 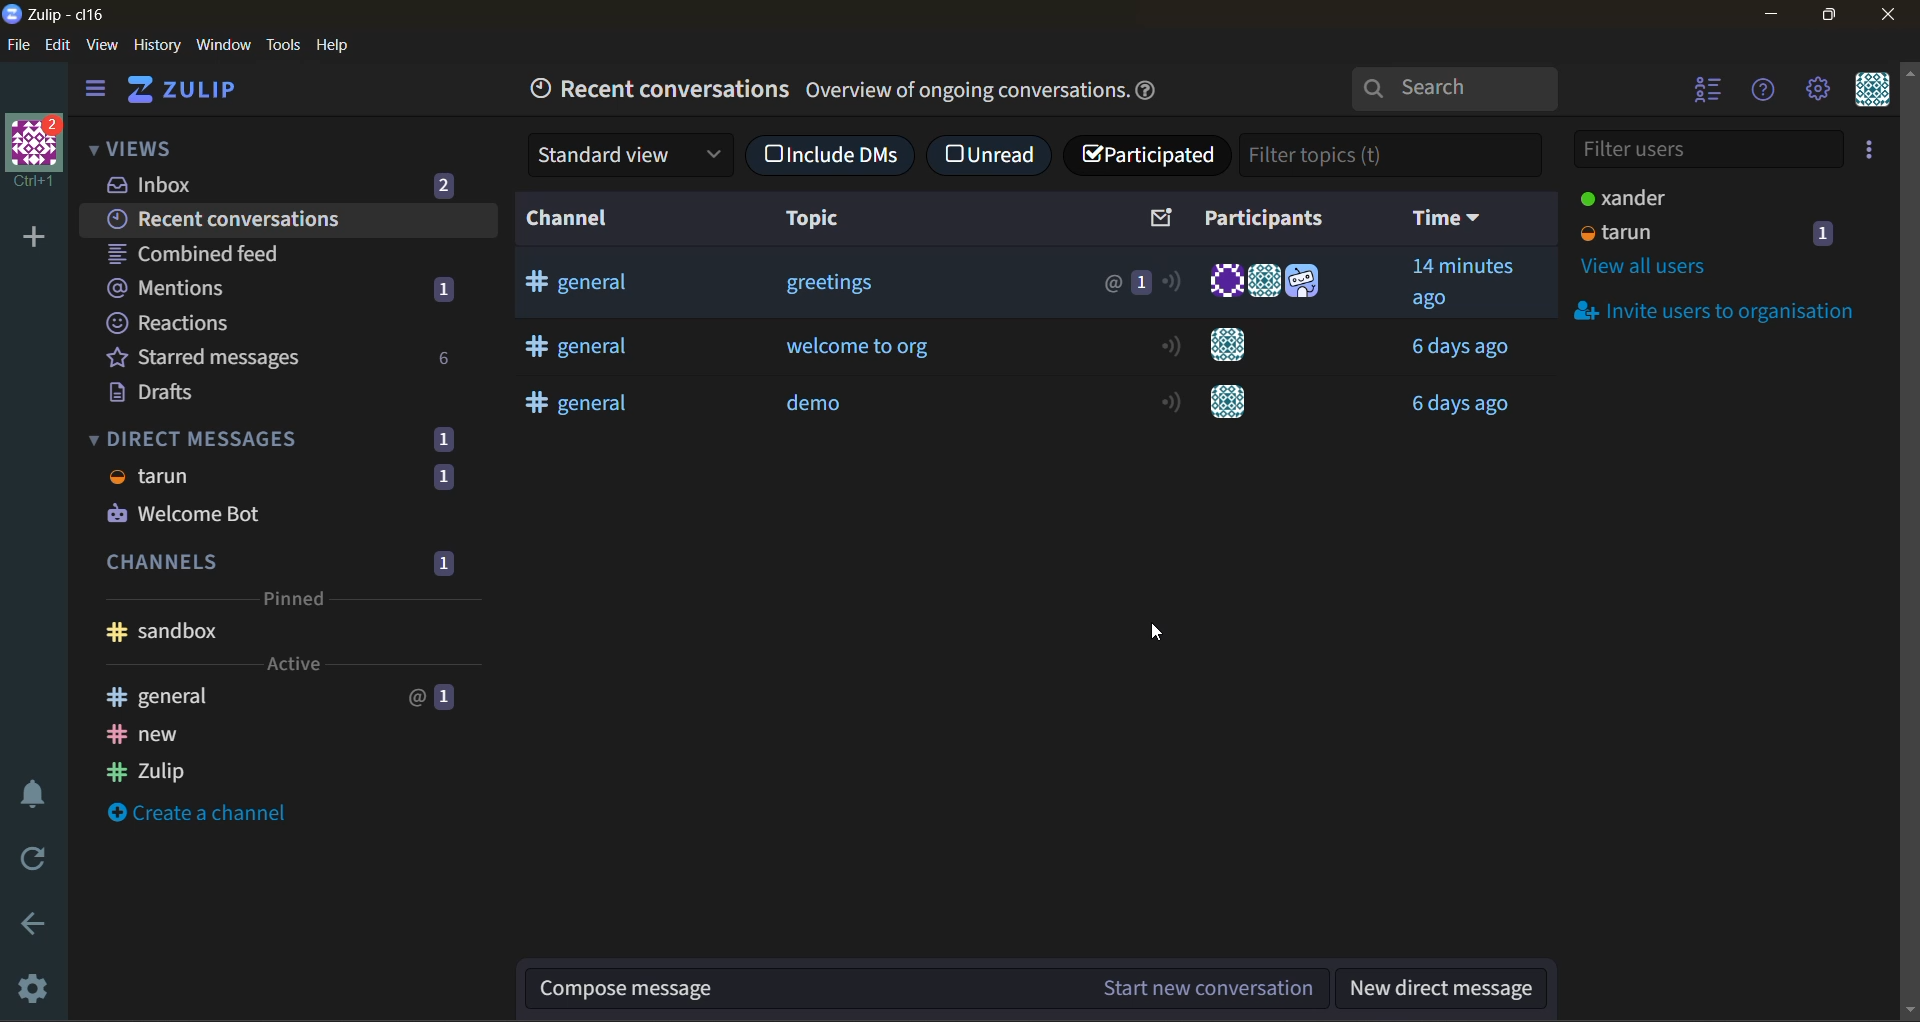 I want to click on personal menu, so click(x=1872, y=91).